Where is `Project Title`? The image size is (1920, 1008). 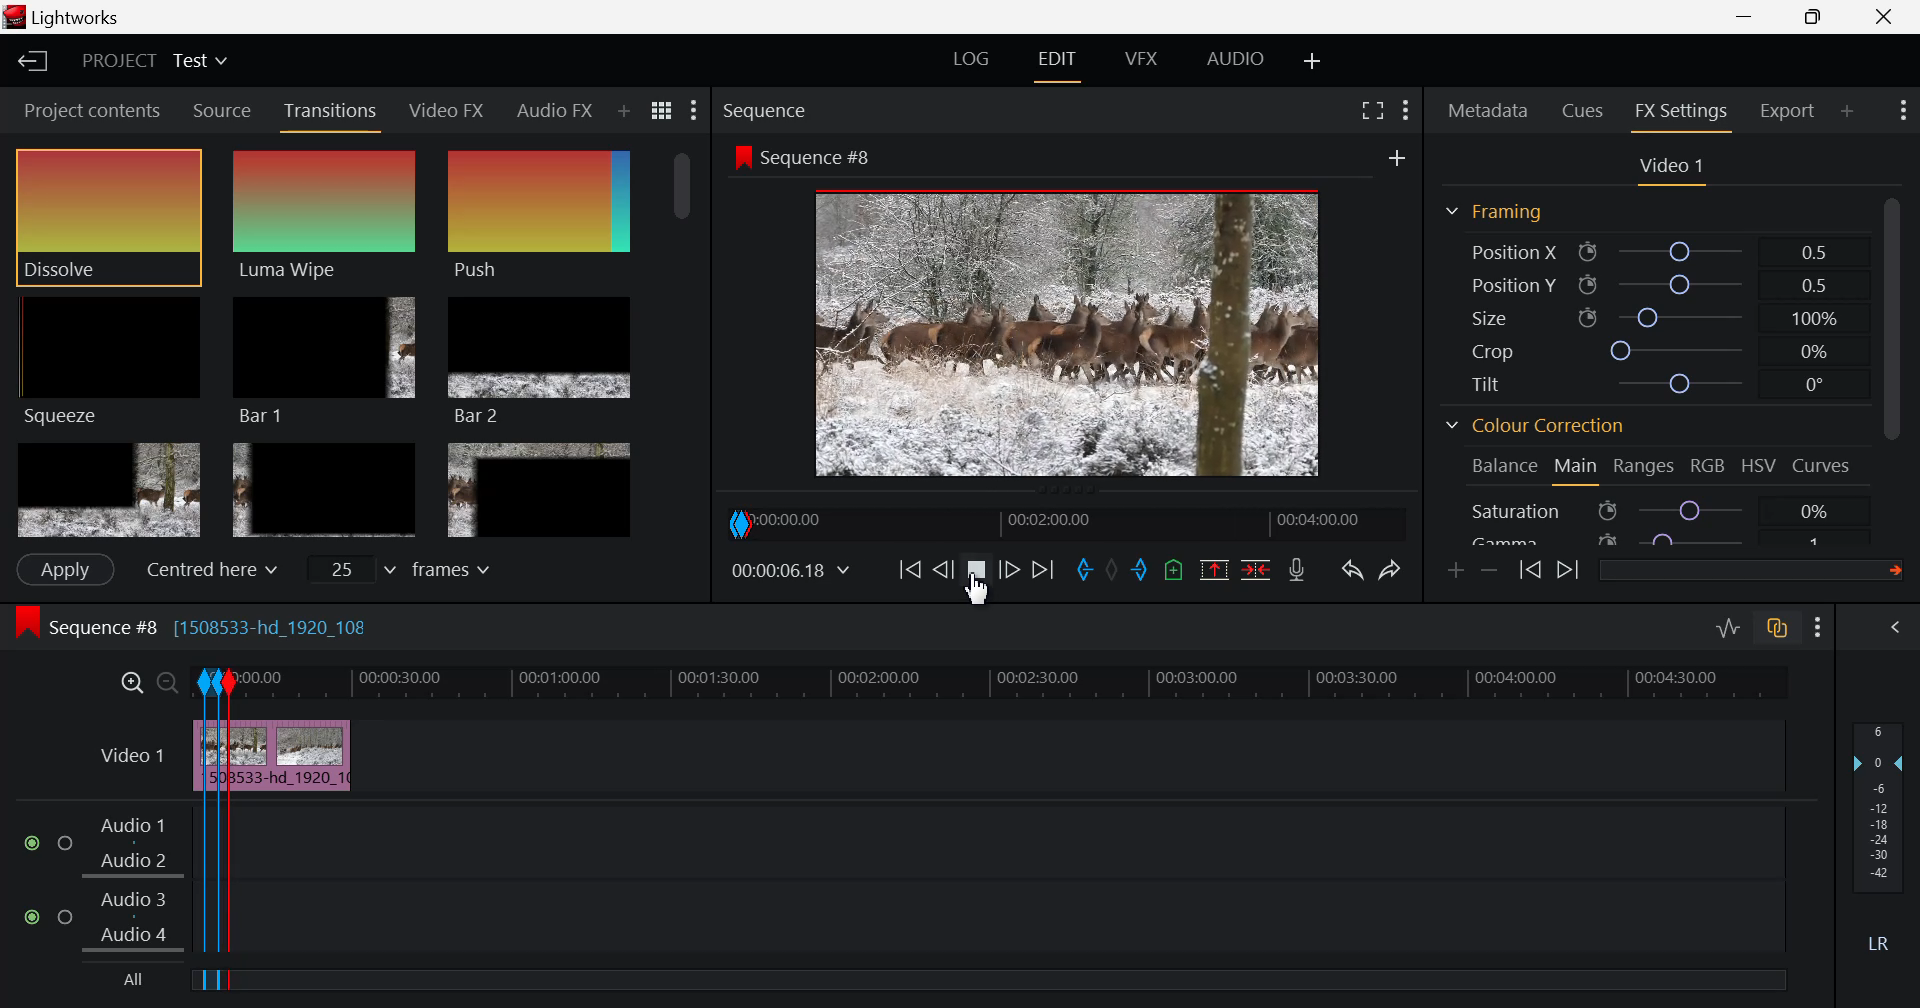
Project Title is located at coordinates (154, 63).